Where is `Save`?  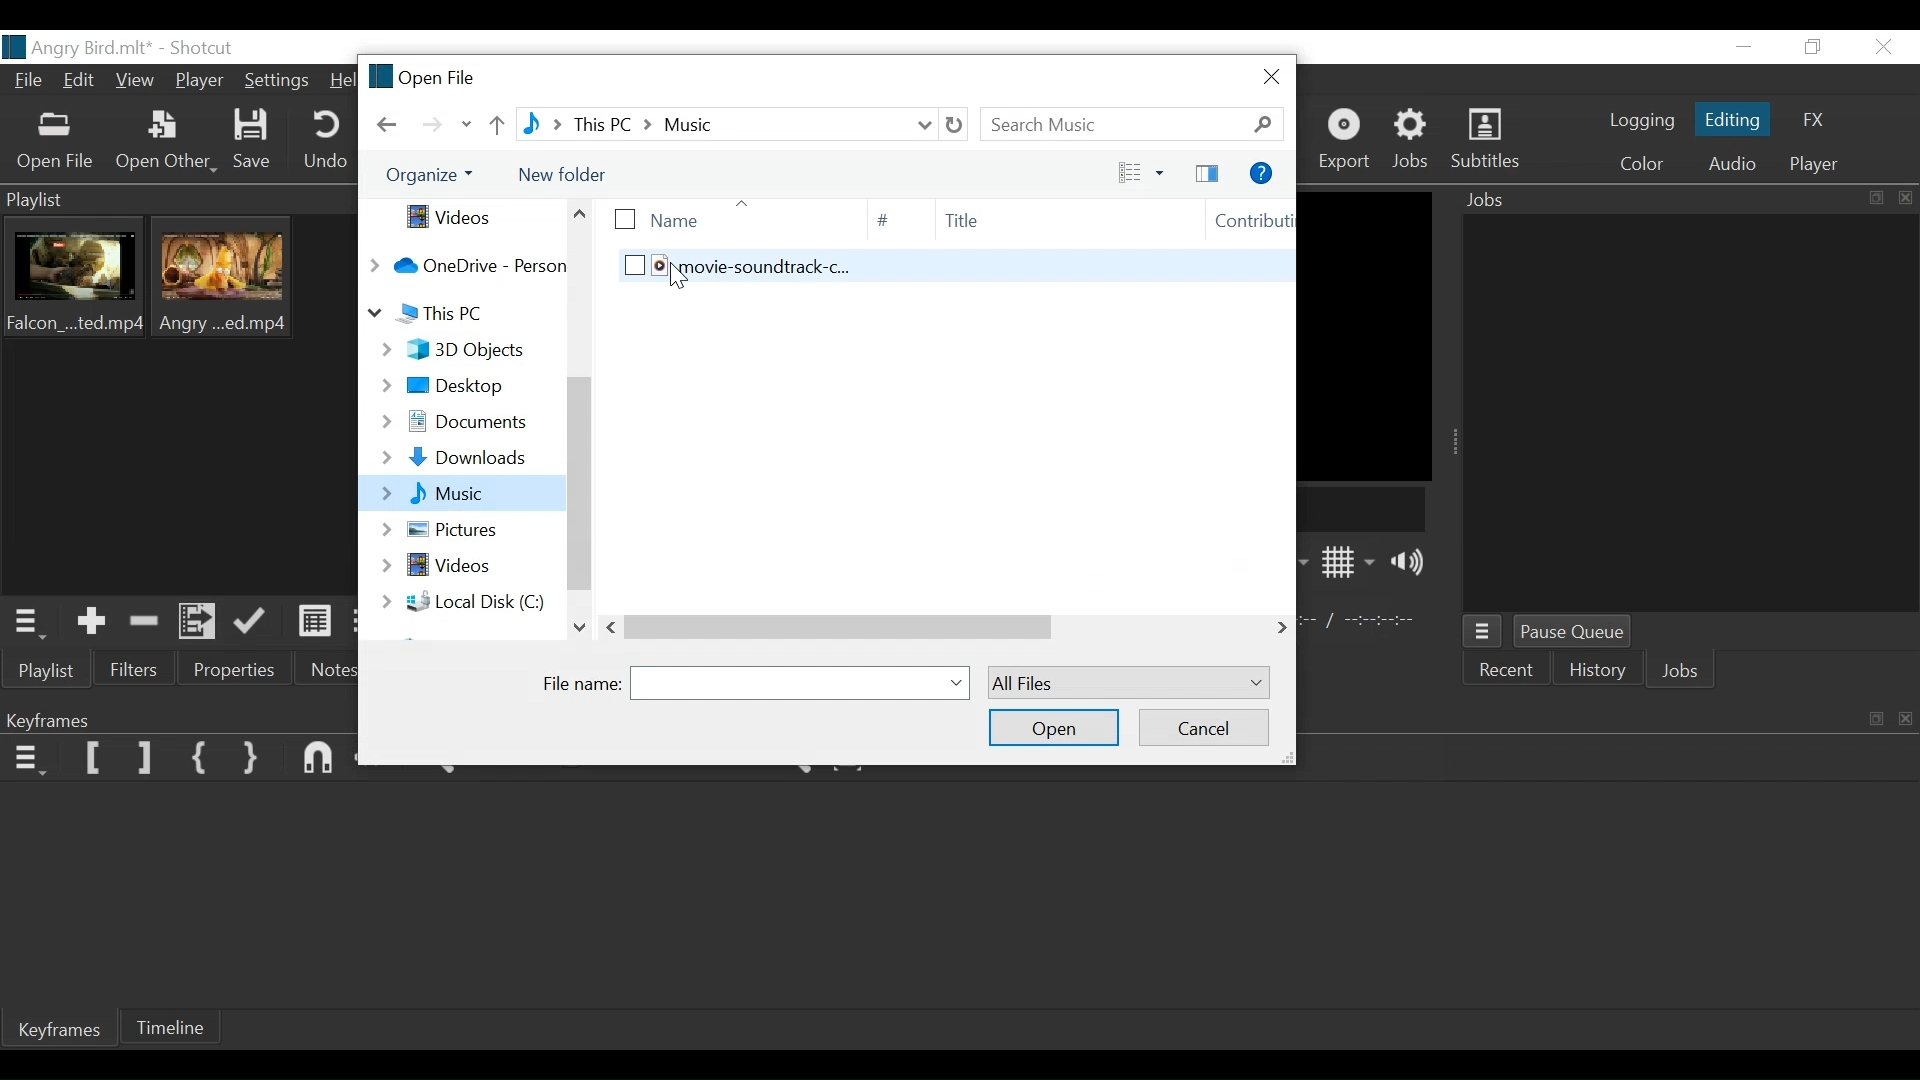 Save is located at coordinates (256, 140).